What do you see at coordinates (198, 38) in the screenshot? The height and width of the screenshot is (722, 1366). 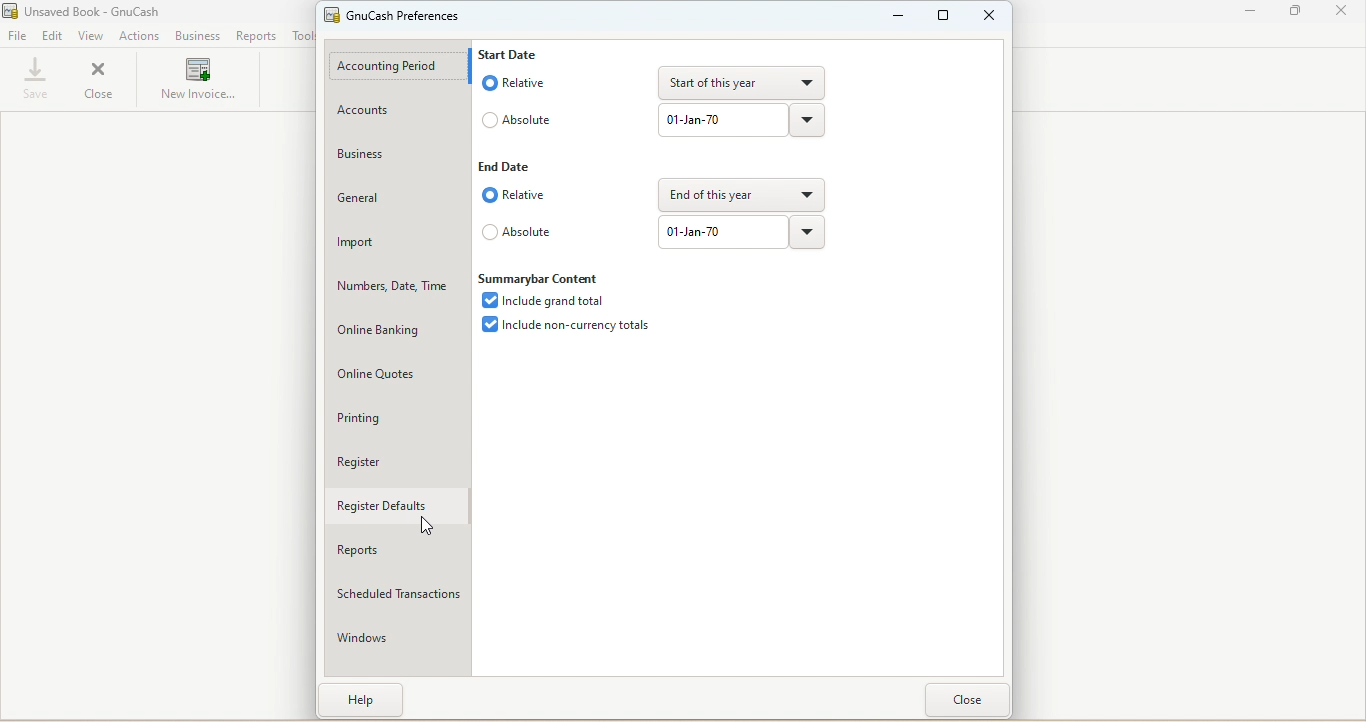 I see `Business` at bounding box center [198, 38].